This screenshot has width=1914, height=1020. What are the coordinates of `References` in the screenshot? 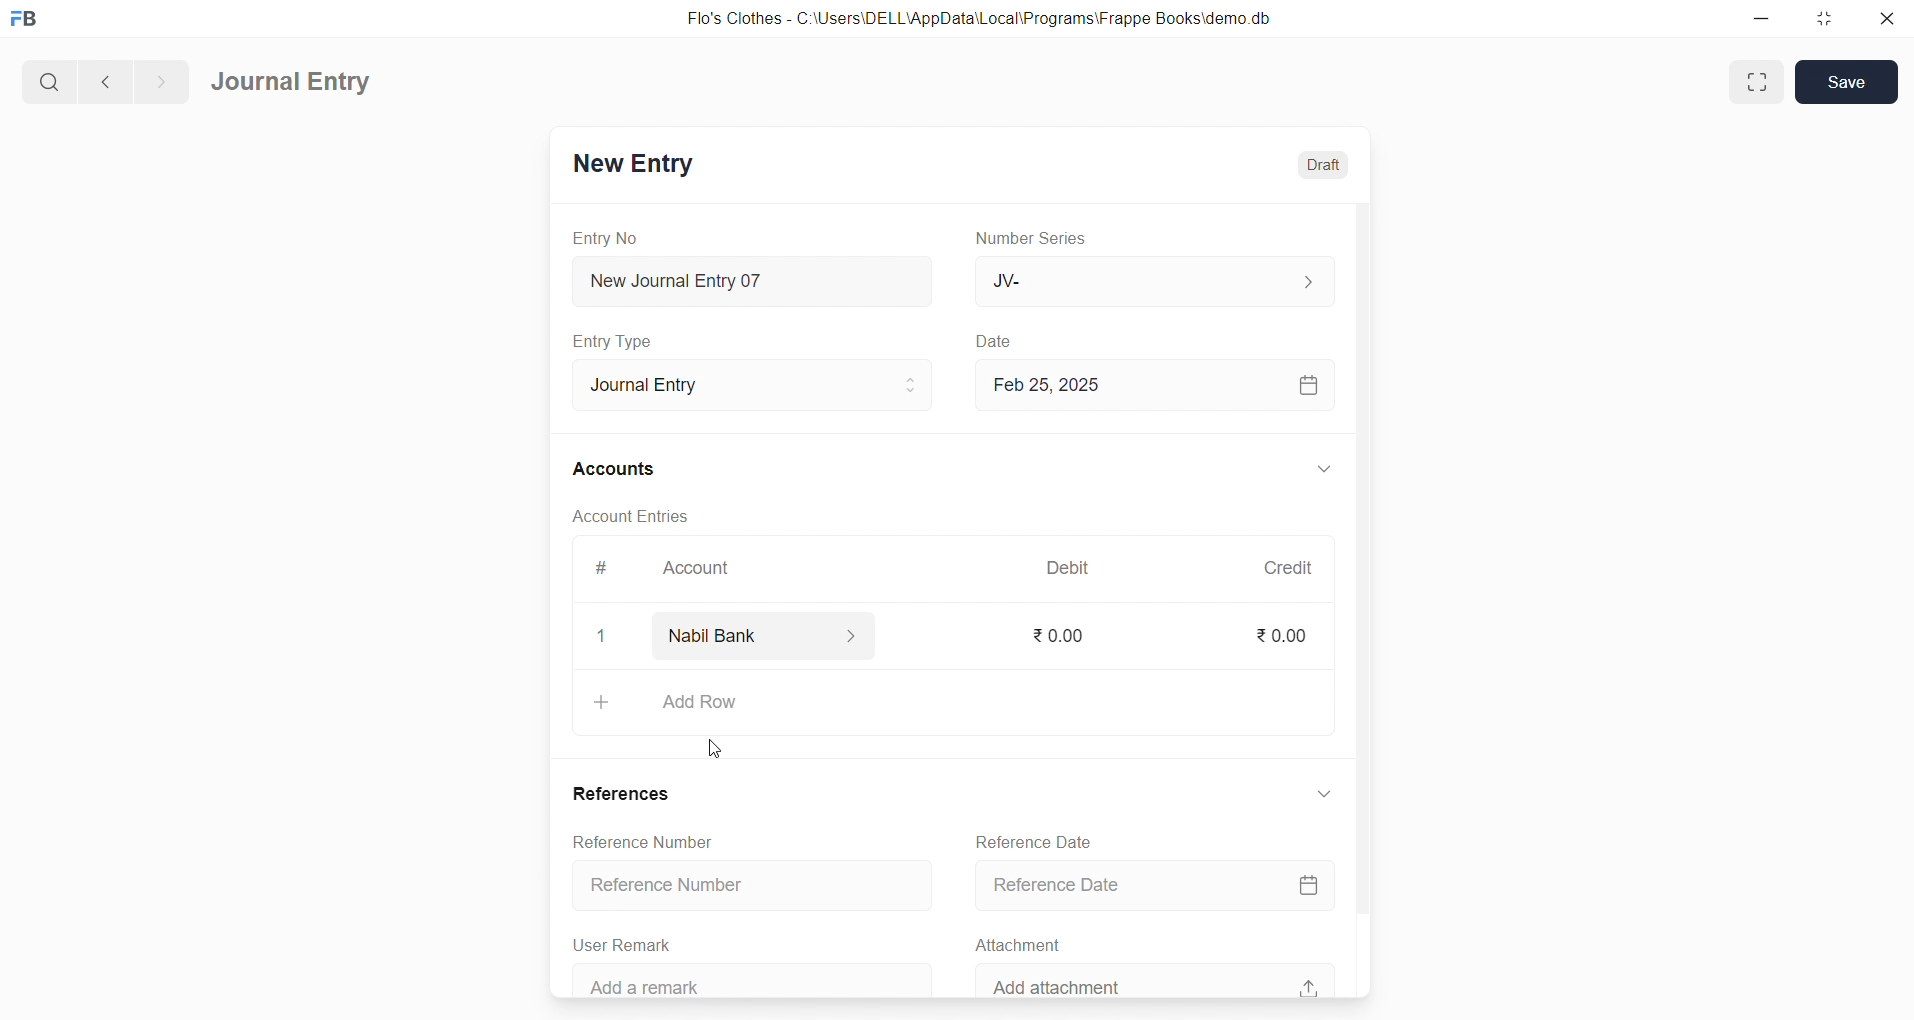 It's located at (627, 793).